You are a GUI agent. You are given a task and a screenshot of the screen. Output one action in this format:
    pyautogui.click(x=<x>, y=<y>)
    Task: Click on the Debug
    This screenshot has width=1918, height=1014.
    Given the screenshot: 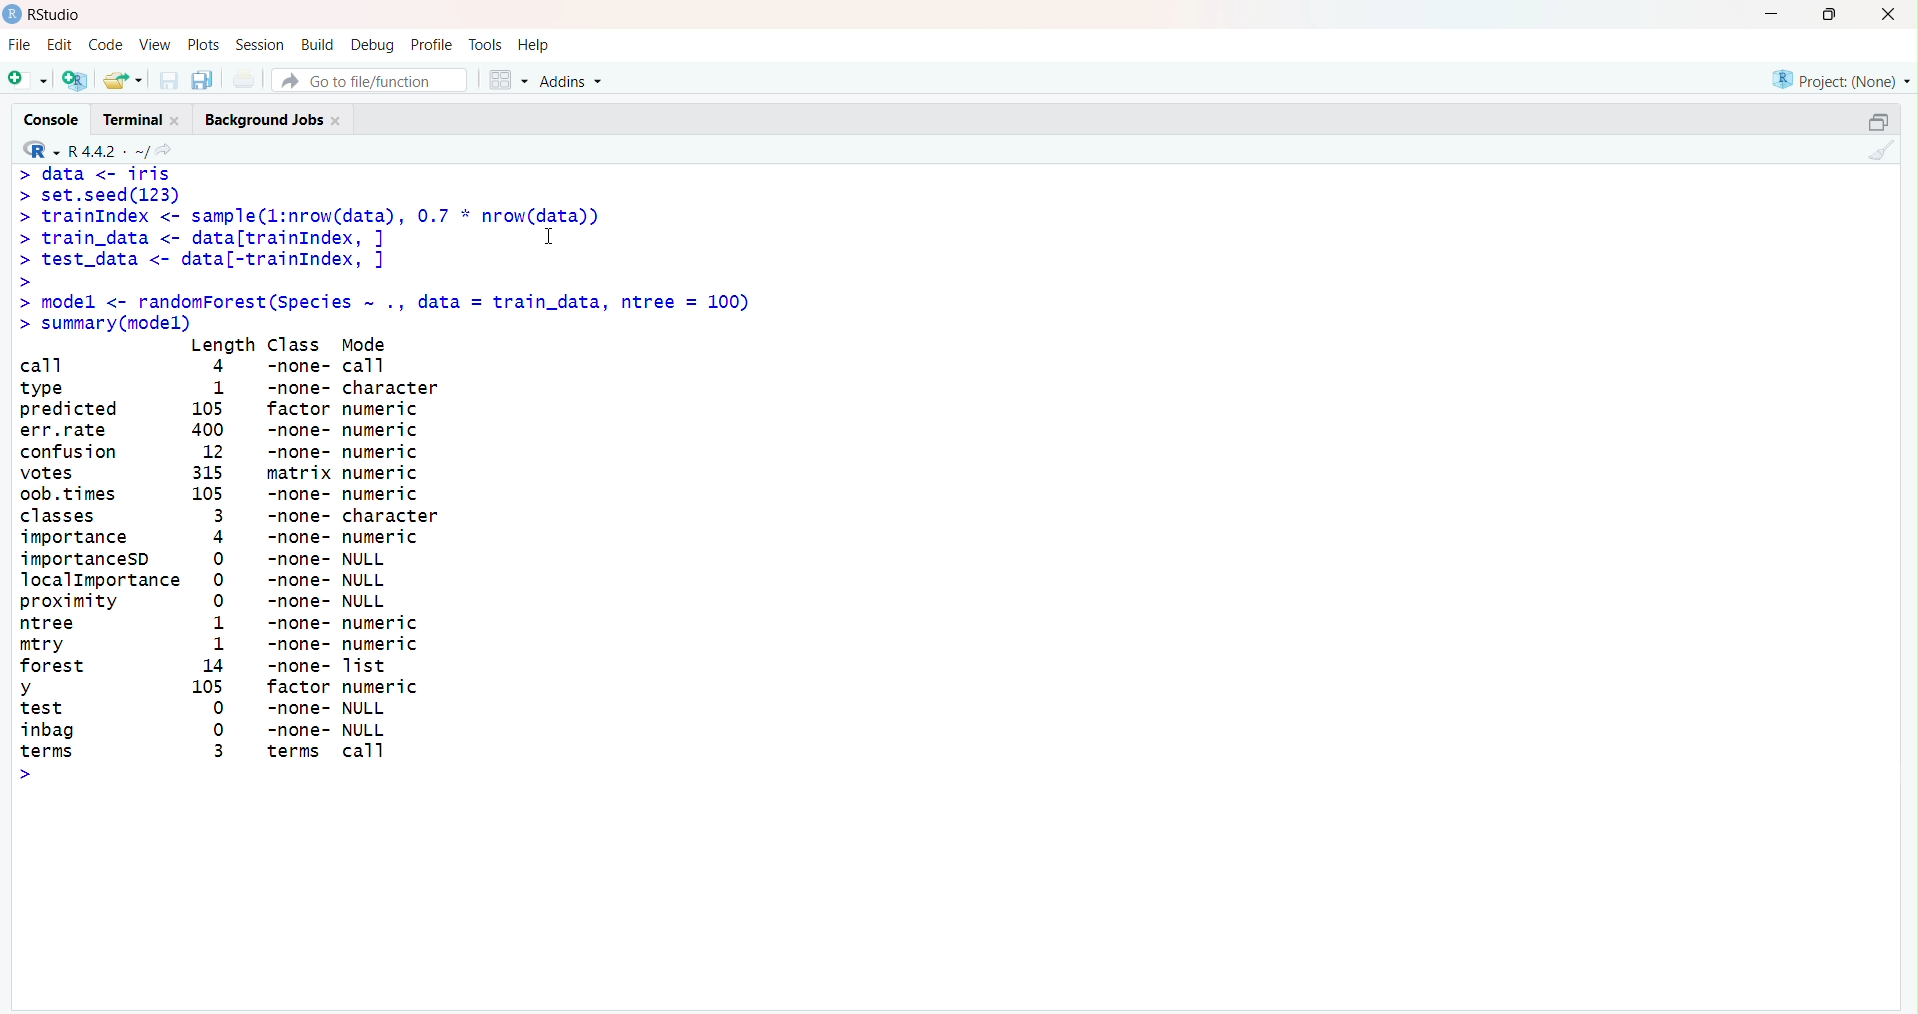 What is the action you would take?
    pyautogui.click(x=374, y=43)
    